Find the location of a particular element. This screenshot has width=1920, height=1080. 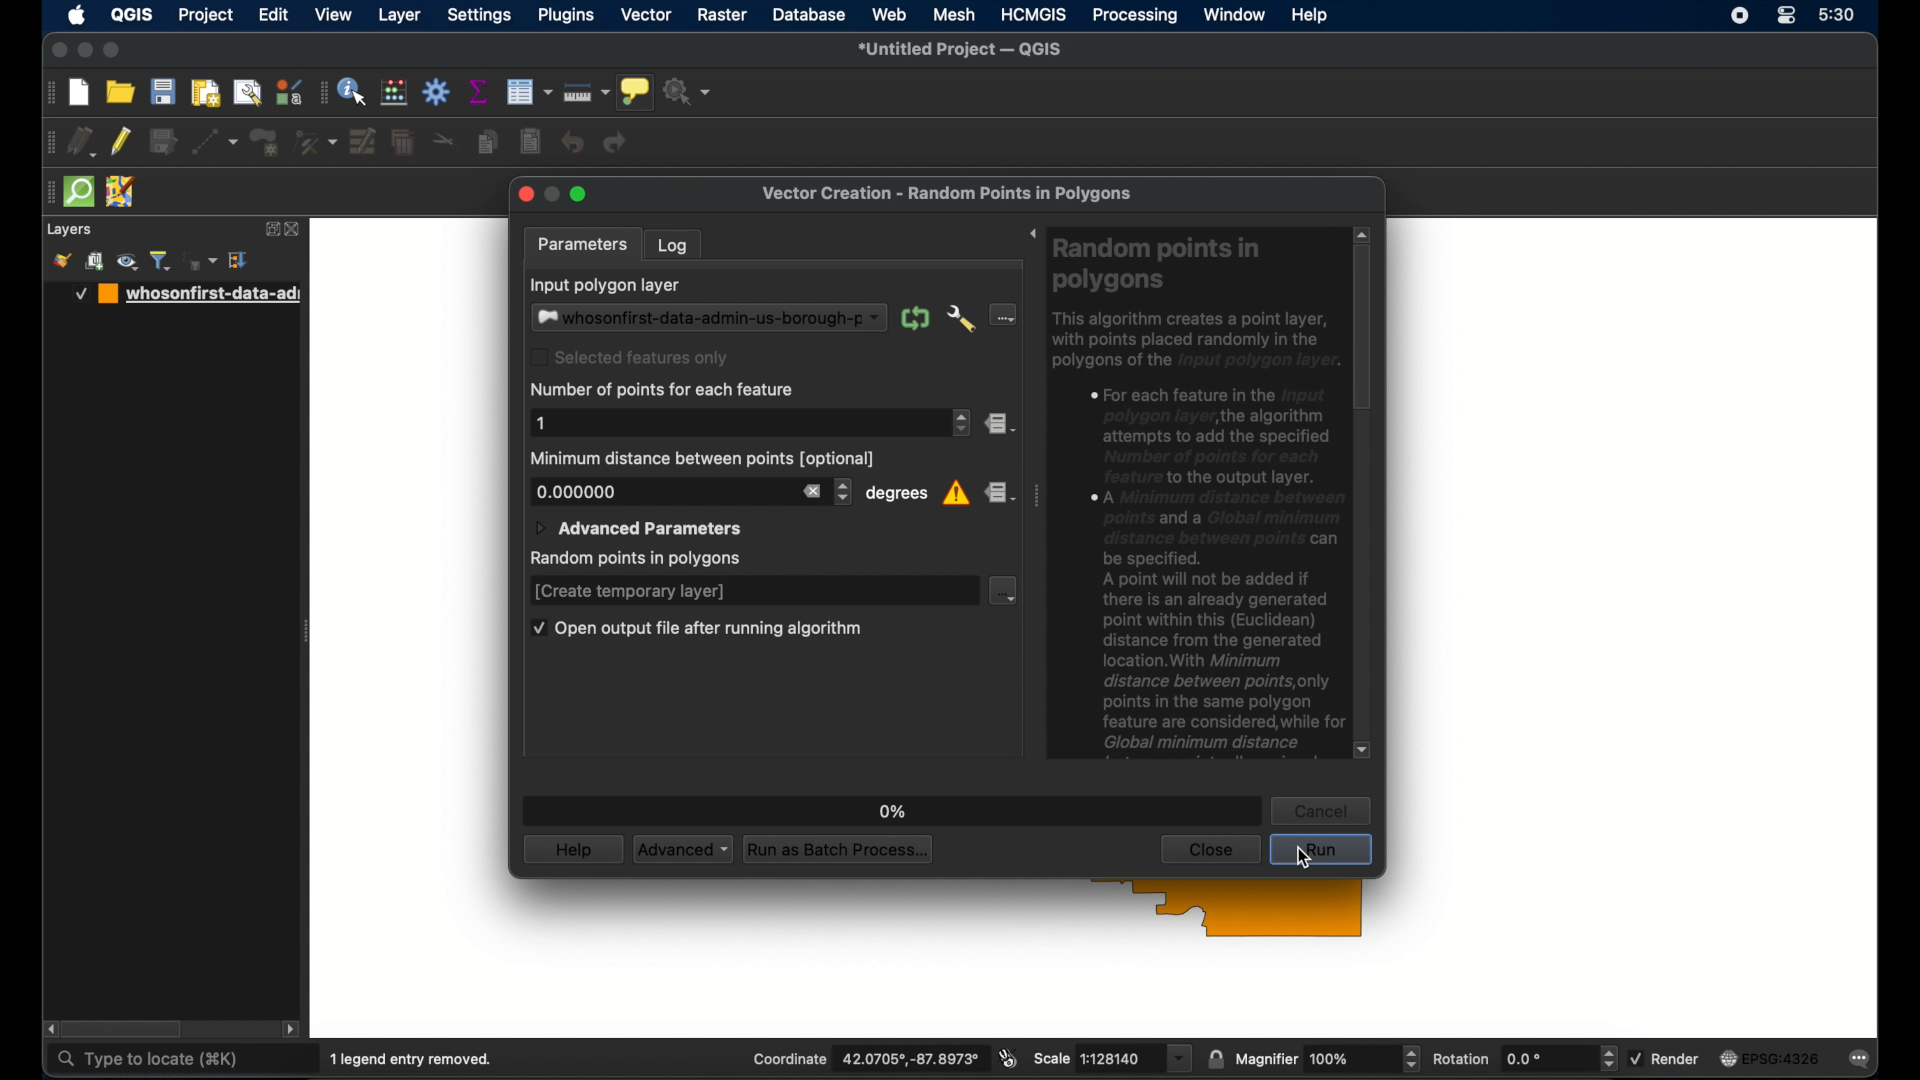

scroll box is located at coordinates (1363, 329).